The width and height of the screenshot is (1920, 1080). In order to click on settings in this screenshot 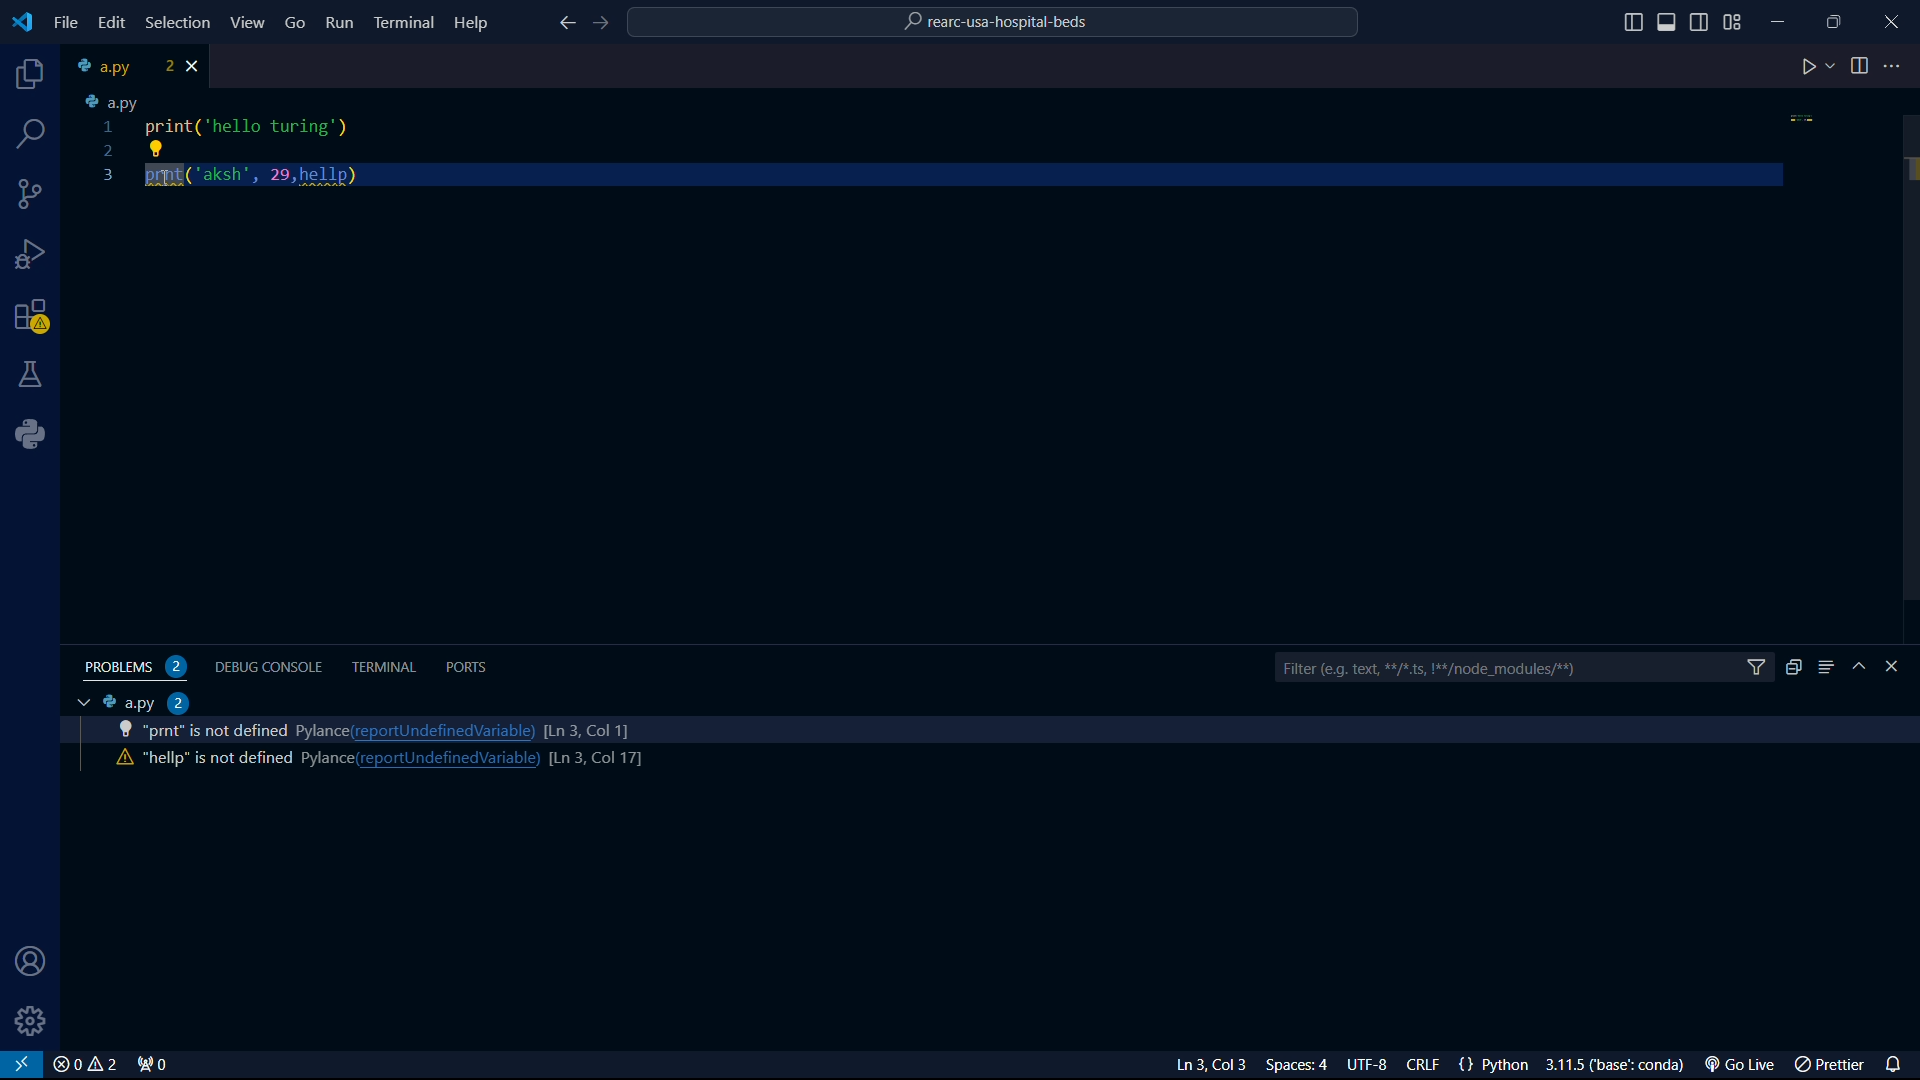, I will do `click(32, 1021)`.